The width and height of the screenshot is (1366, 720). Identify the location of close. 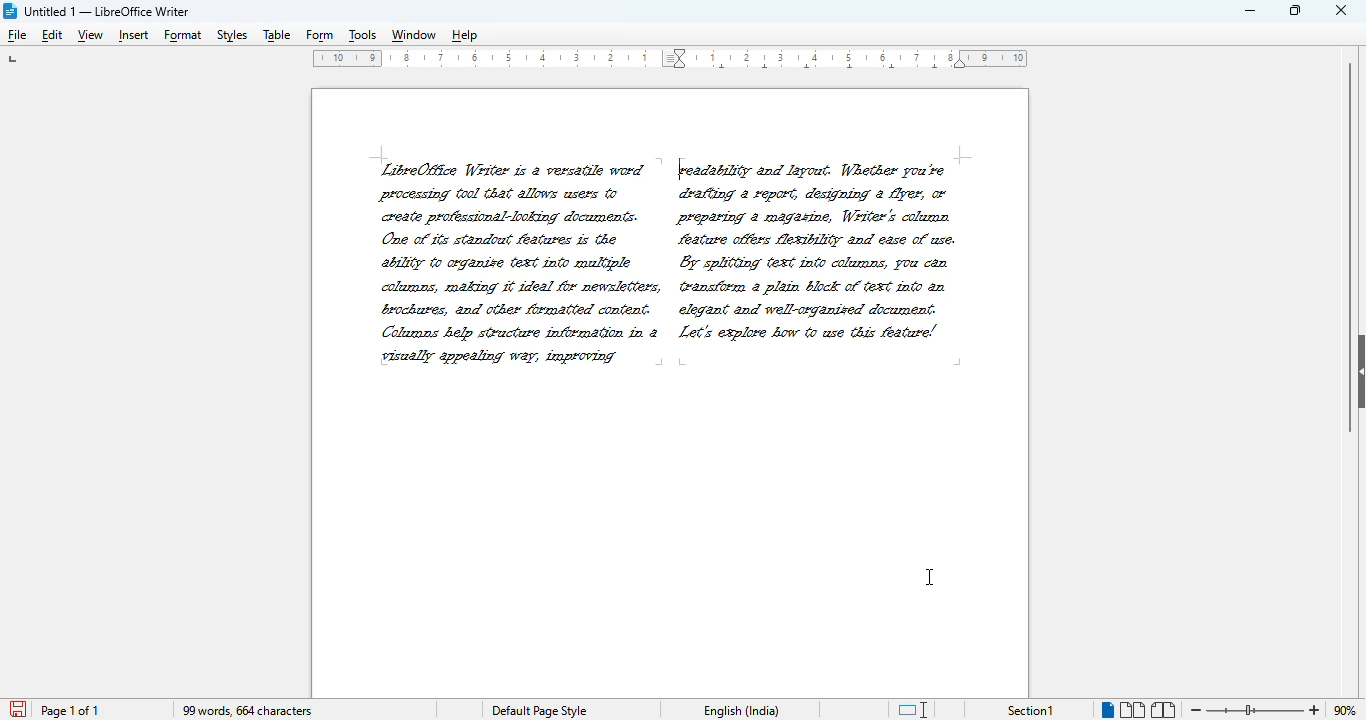
(1342, 9).